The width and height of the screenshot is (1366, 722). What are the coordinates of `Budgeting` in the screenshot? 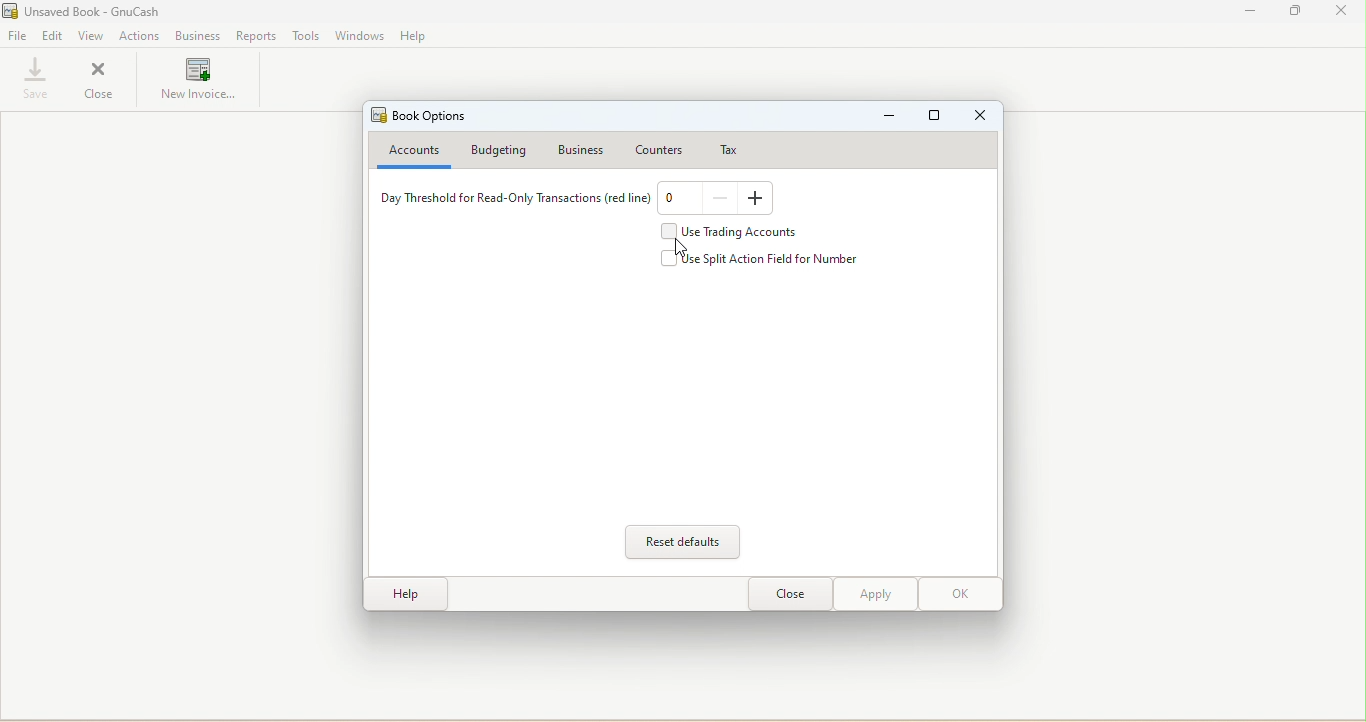 It's located at (503, 151).